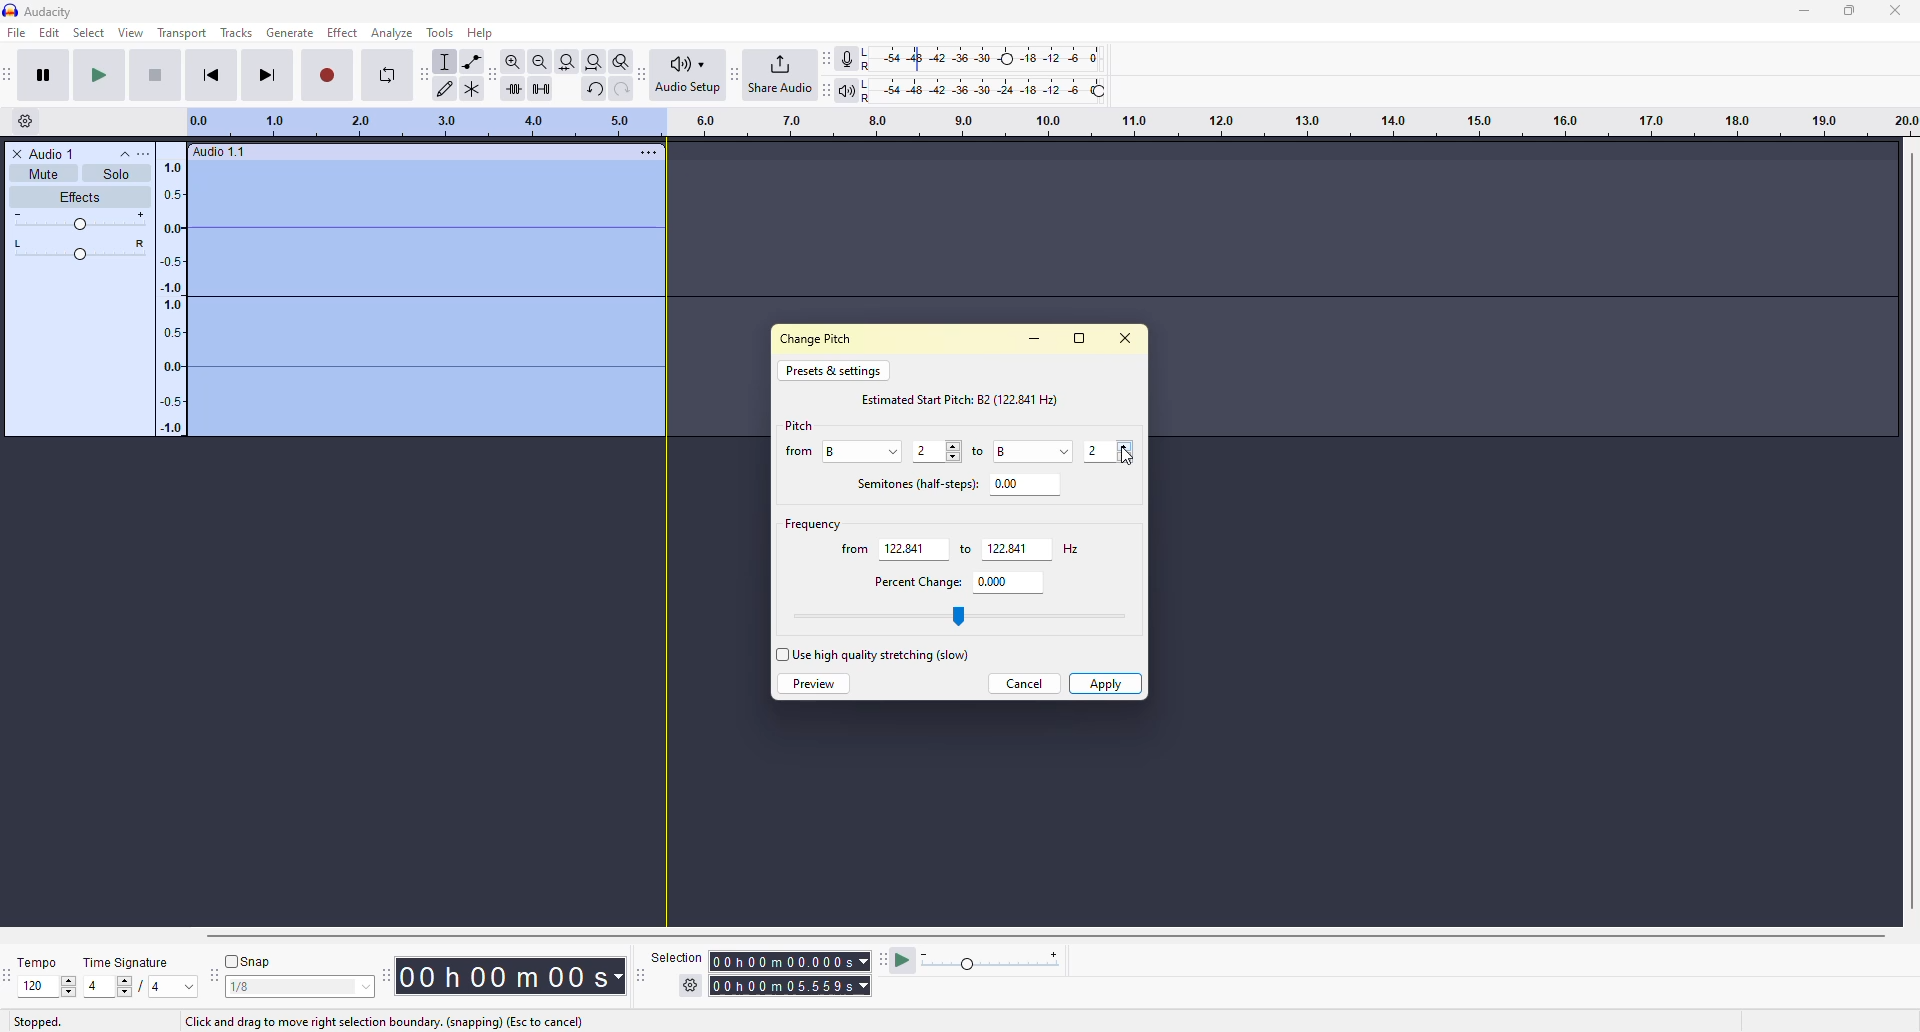  Describe the element at coordinates (78, 198) in the screenshot. I see `effects` at that location.